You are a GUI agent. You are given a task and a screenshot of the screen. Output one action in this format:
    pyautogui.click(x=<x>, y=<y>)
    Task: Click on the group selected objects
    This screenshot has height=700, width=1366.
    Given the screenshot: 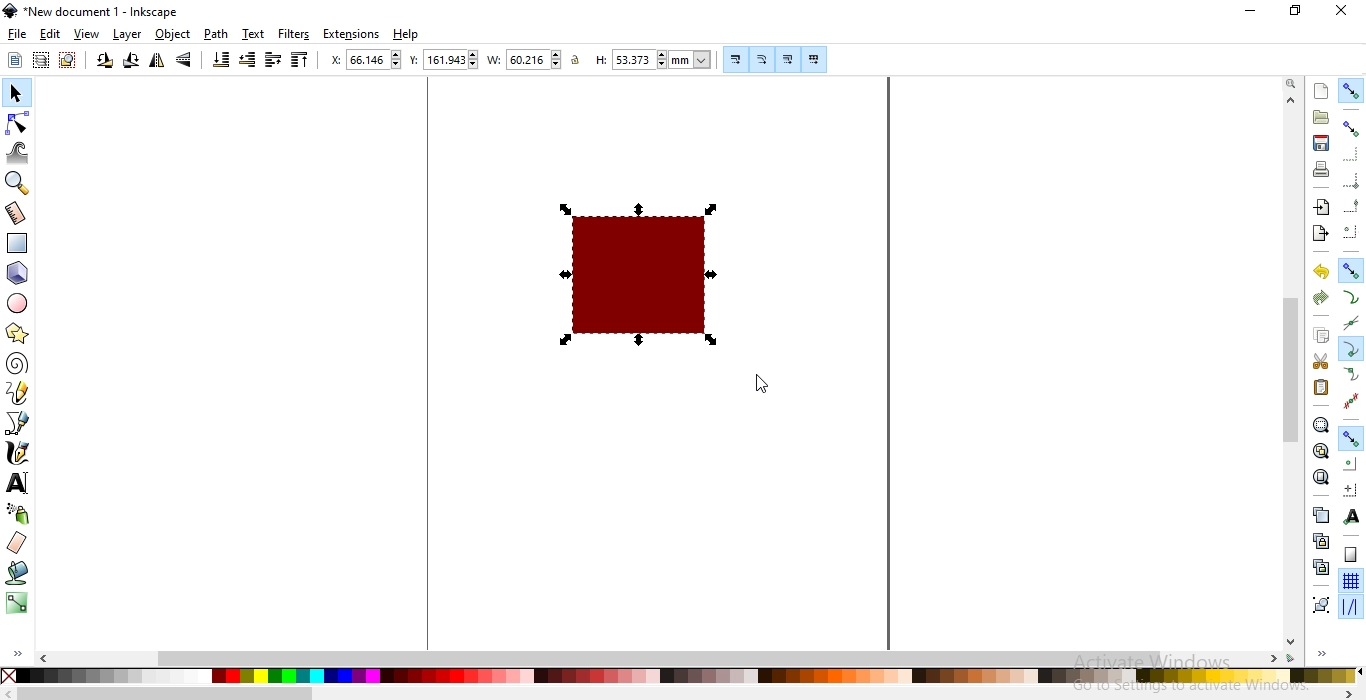 What is the action you would take?
    pyautogui.click(x=1319, y=604)
    